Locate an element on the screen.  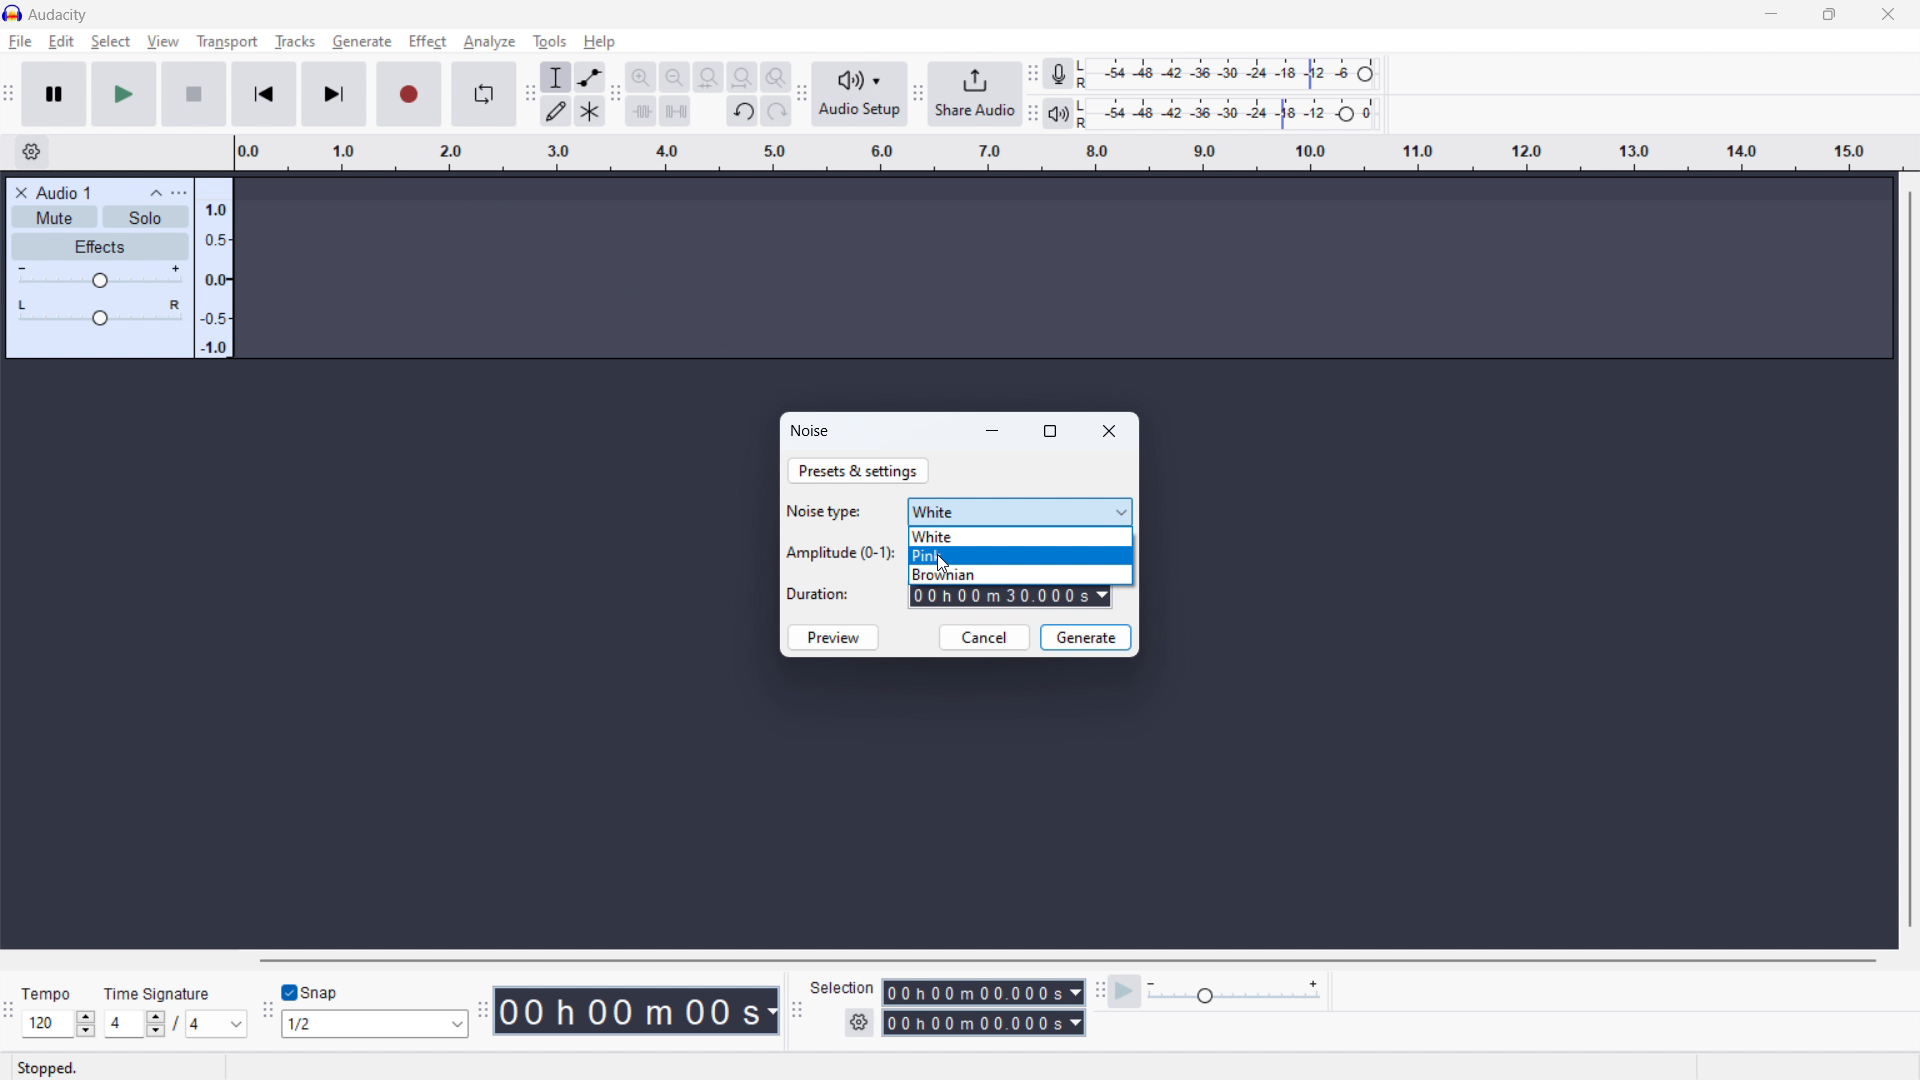
stop is located at coordinates (194, 95).